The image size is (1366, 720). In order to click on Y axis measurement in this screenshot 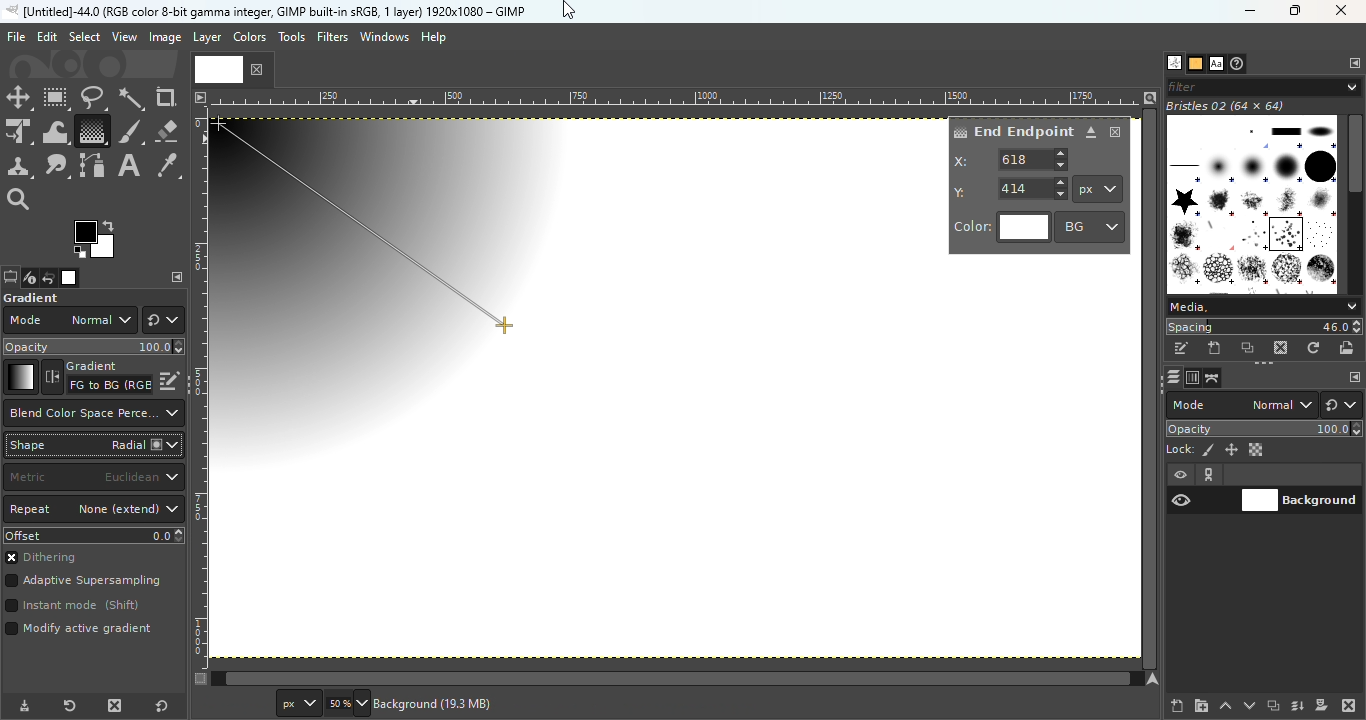, I will do `click(1011, 187)`.